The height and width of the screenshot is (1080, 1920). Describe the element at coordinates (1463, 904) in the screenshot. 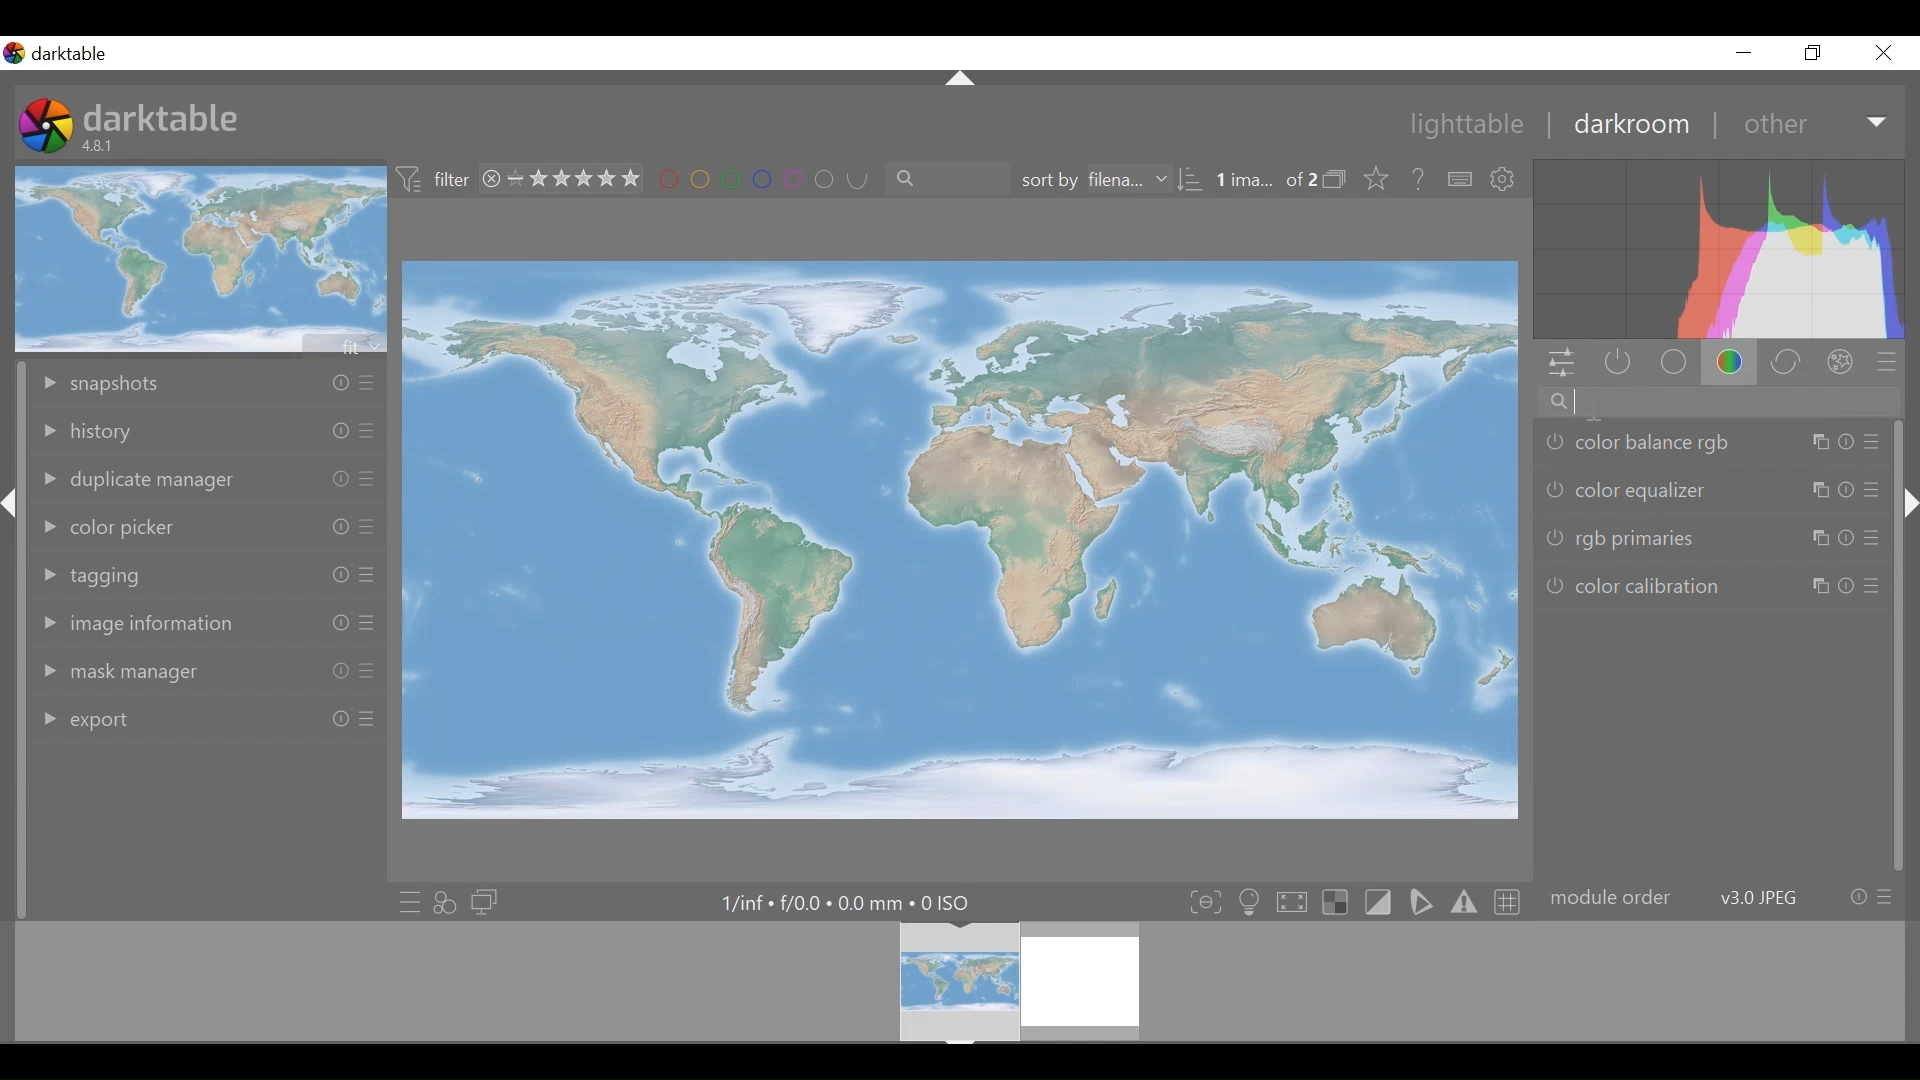

I see `toggle gamut checking` at that location.